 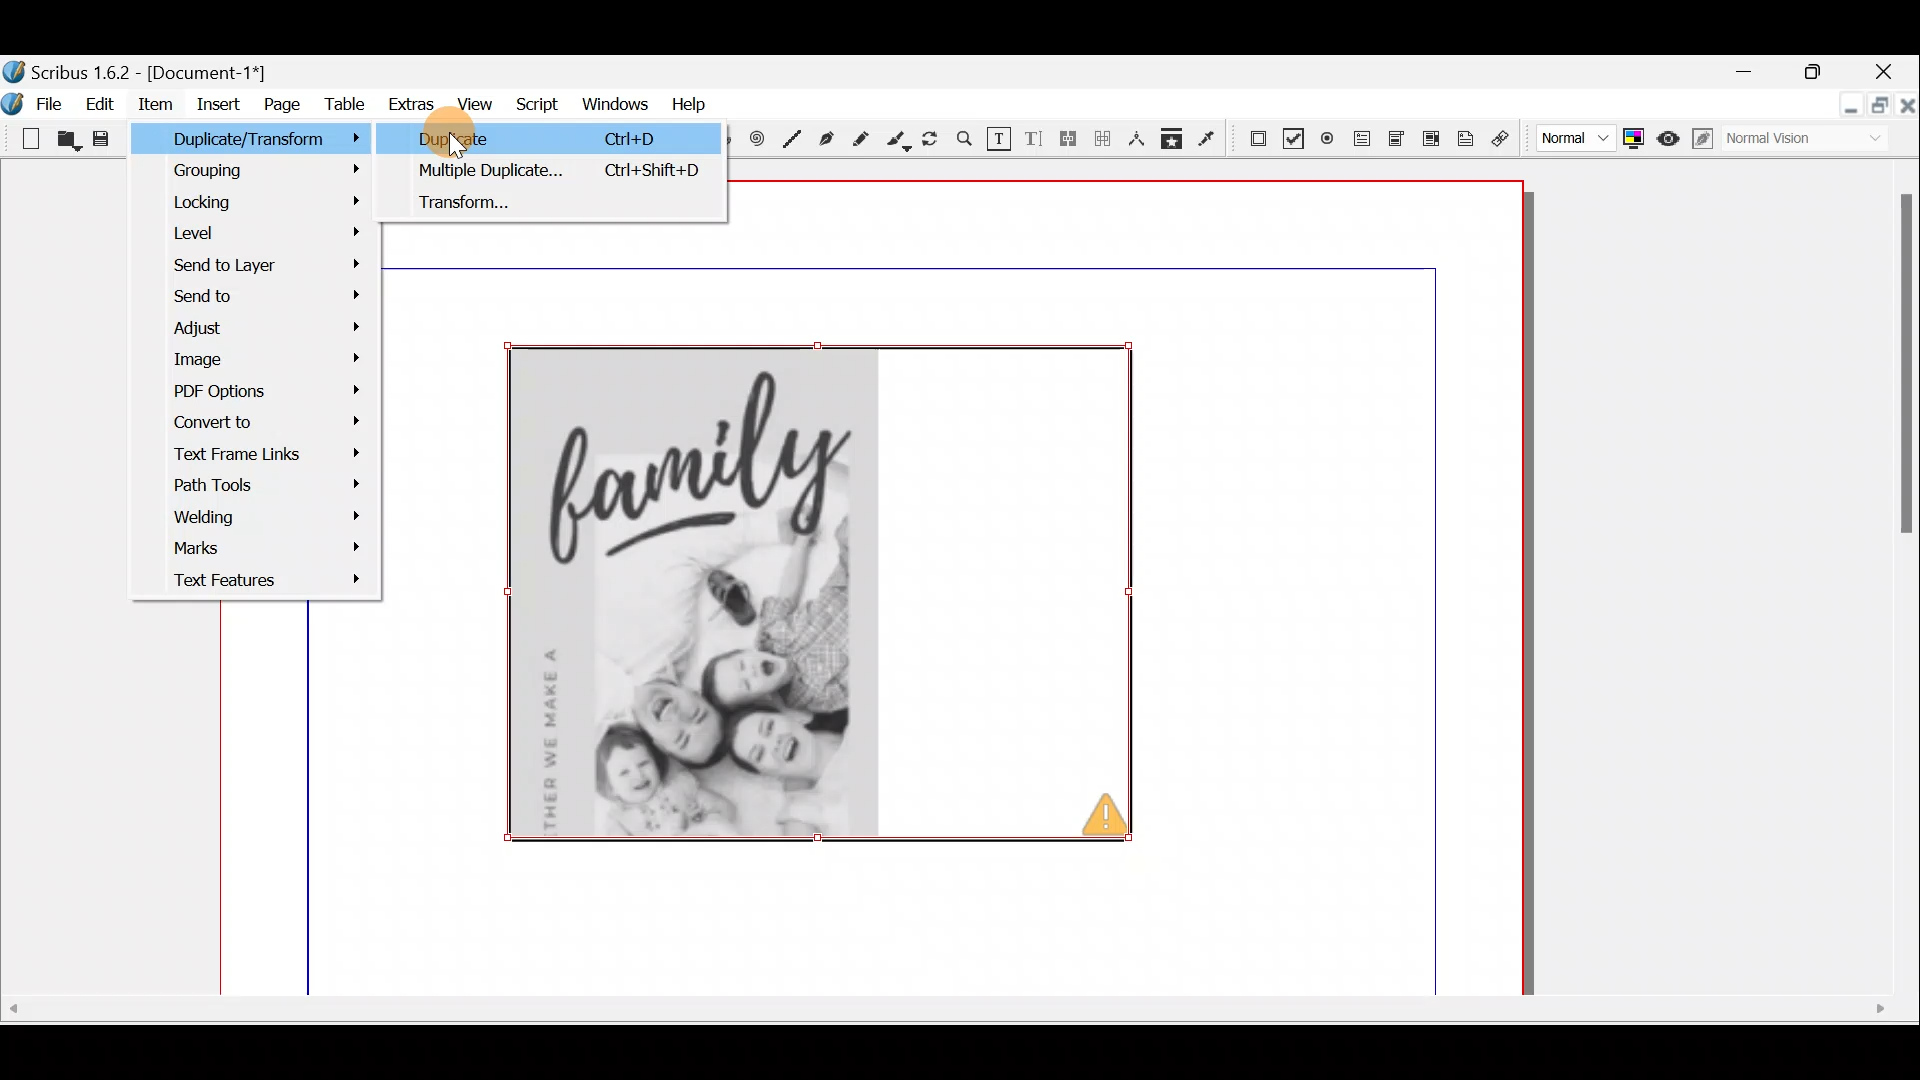 What do you see at coordinates (1891, 586) in the screenshot?
I see `Scroll bar` at bounding box center [1891, 586].